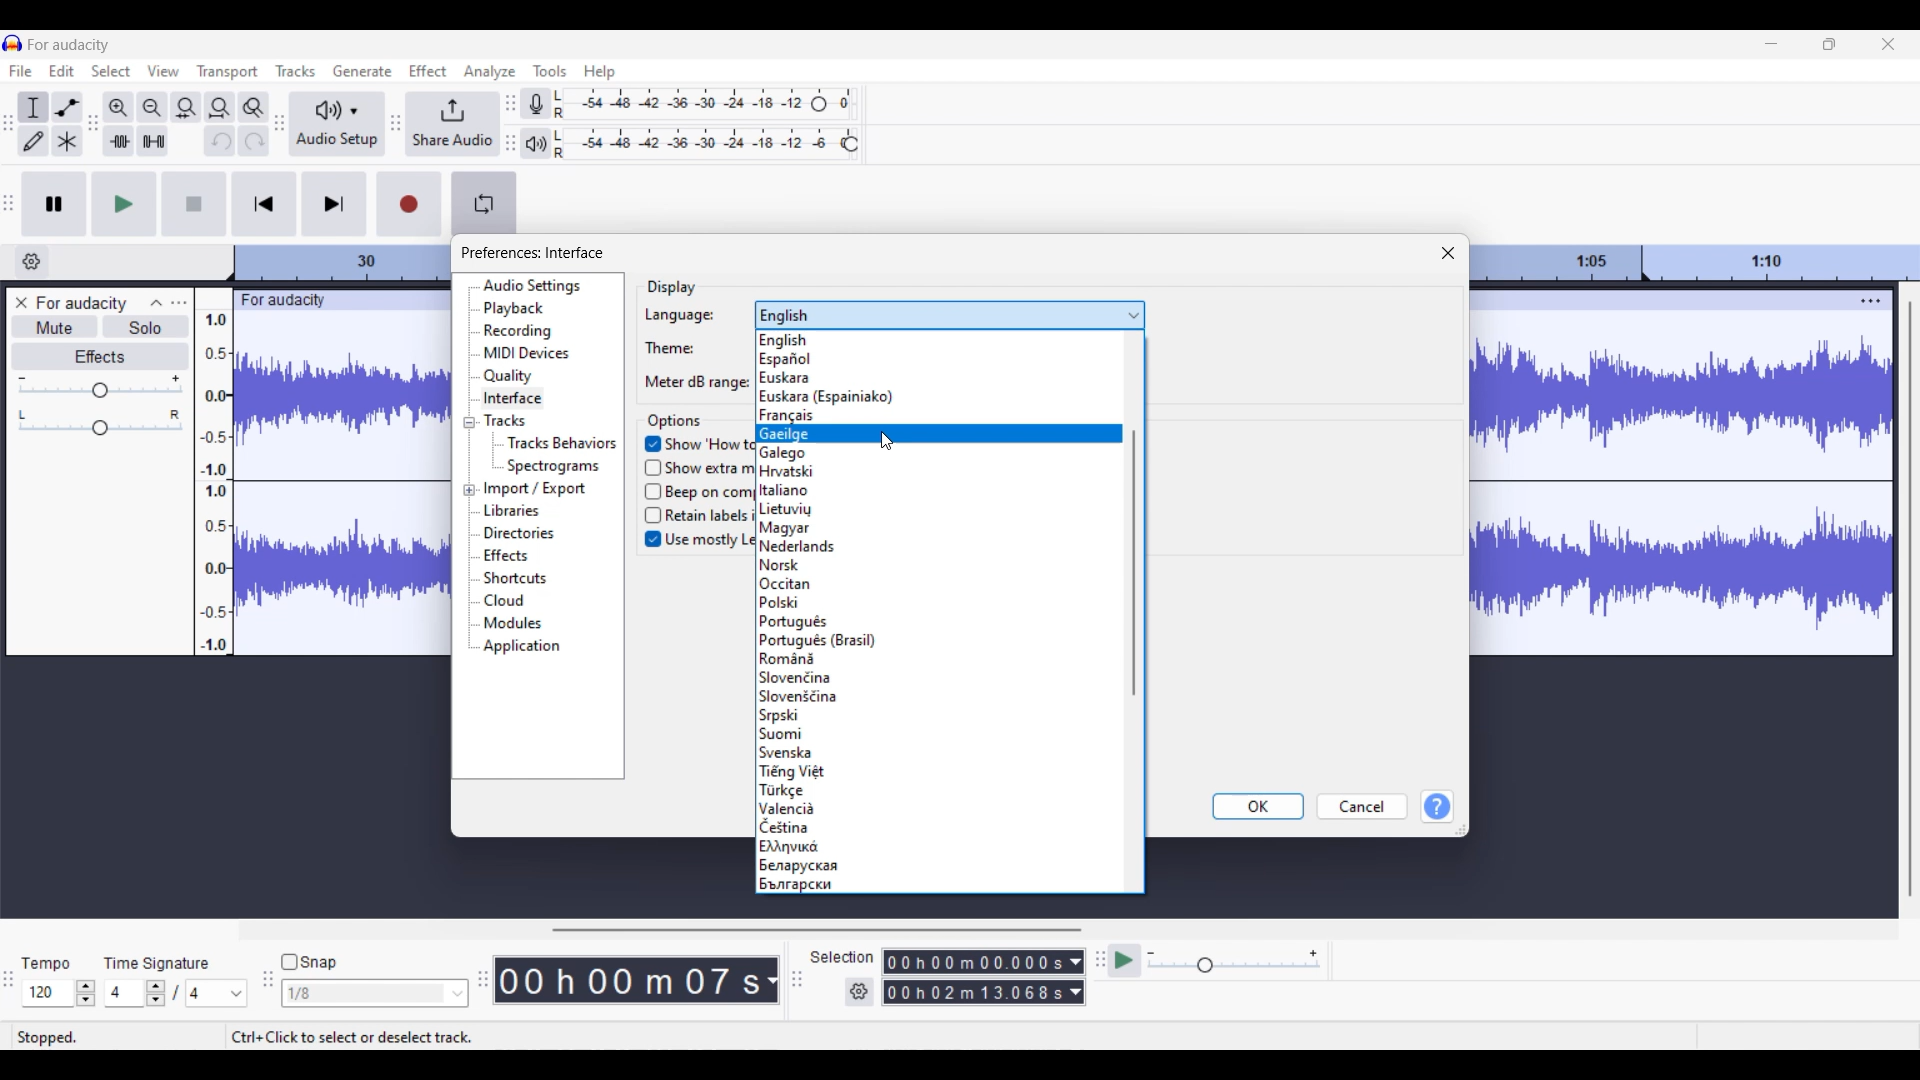  I want to click on MIDI devices, so click(527, 353).